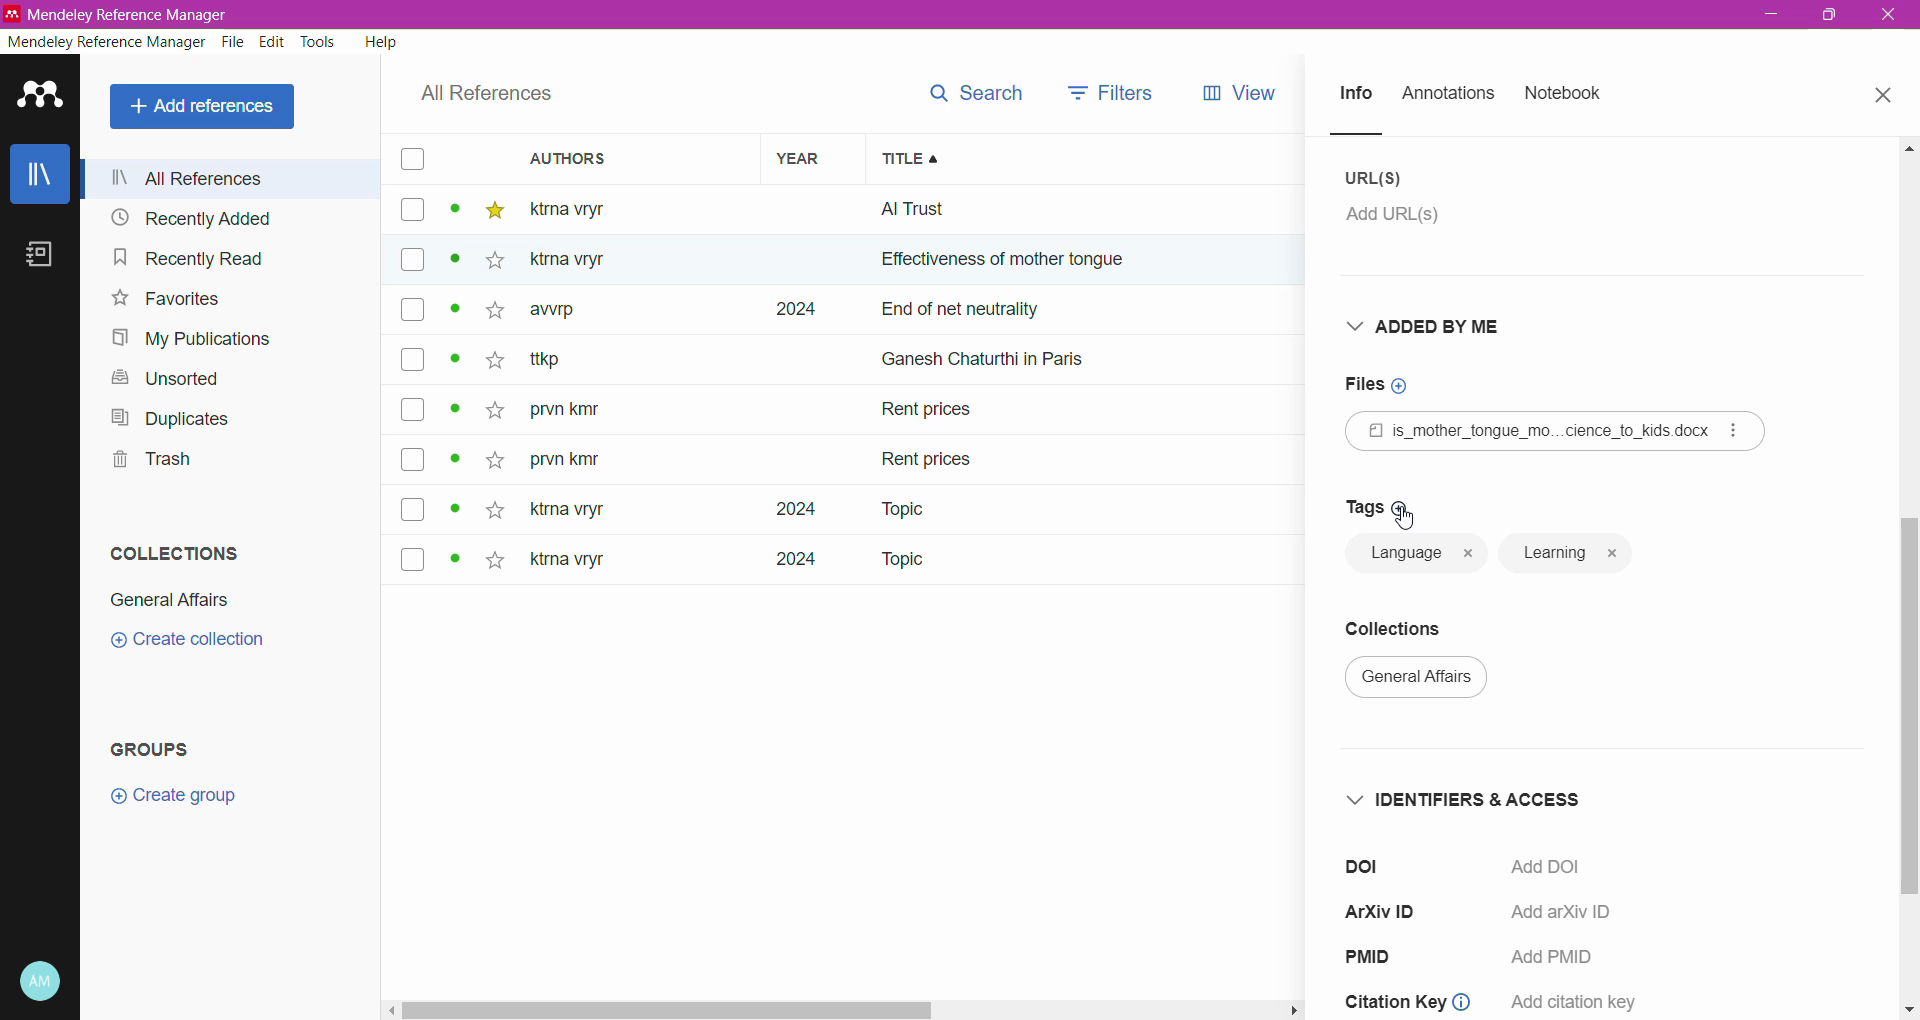 Image resolution: width=1920 pixels, height=1020 pixels. I want to click on Edit, so click(274, 42).